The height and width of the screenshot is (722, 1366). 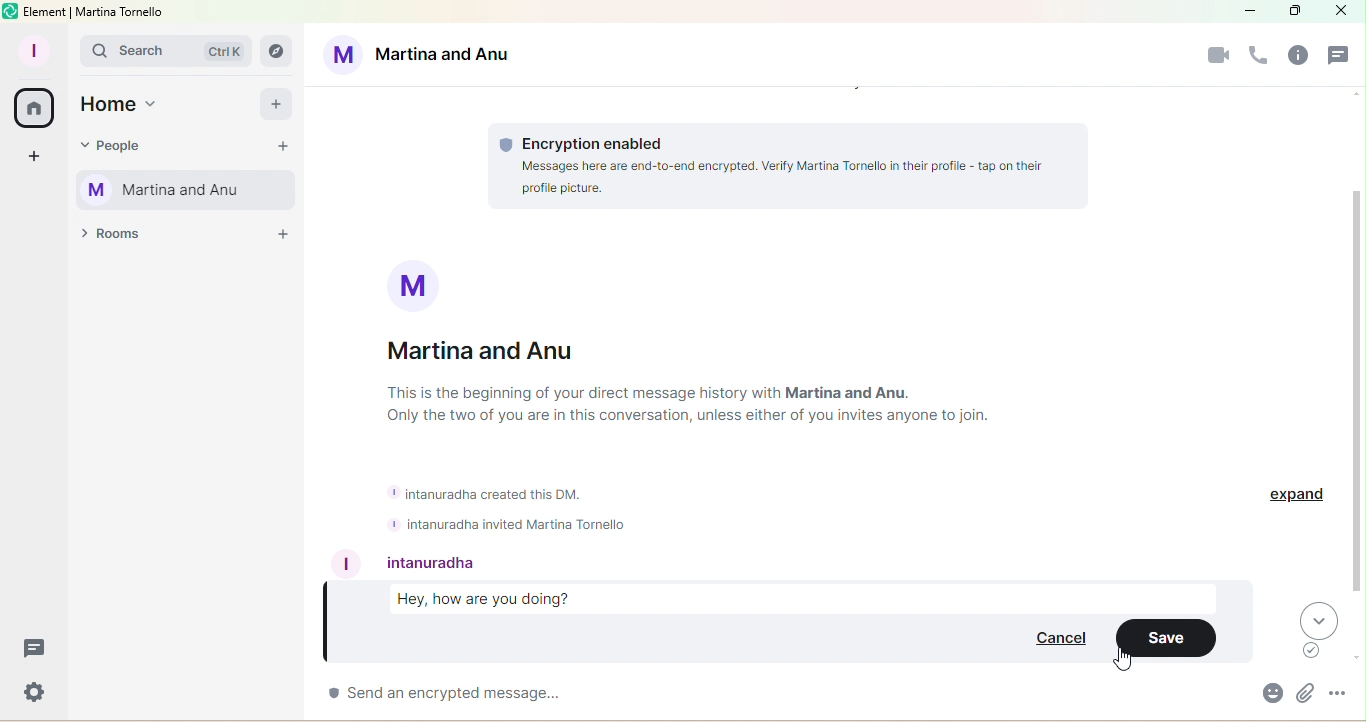 I want to click on Martina tornello, so click(x=121, y=13).